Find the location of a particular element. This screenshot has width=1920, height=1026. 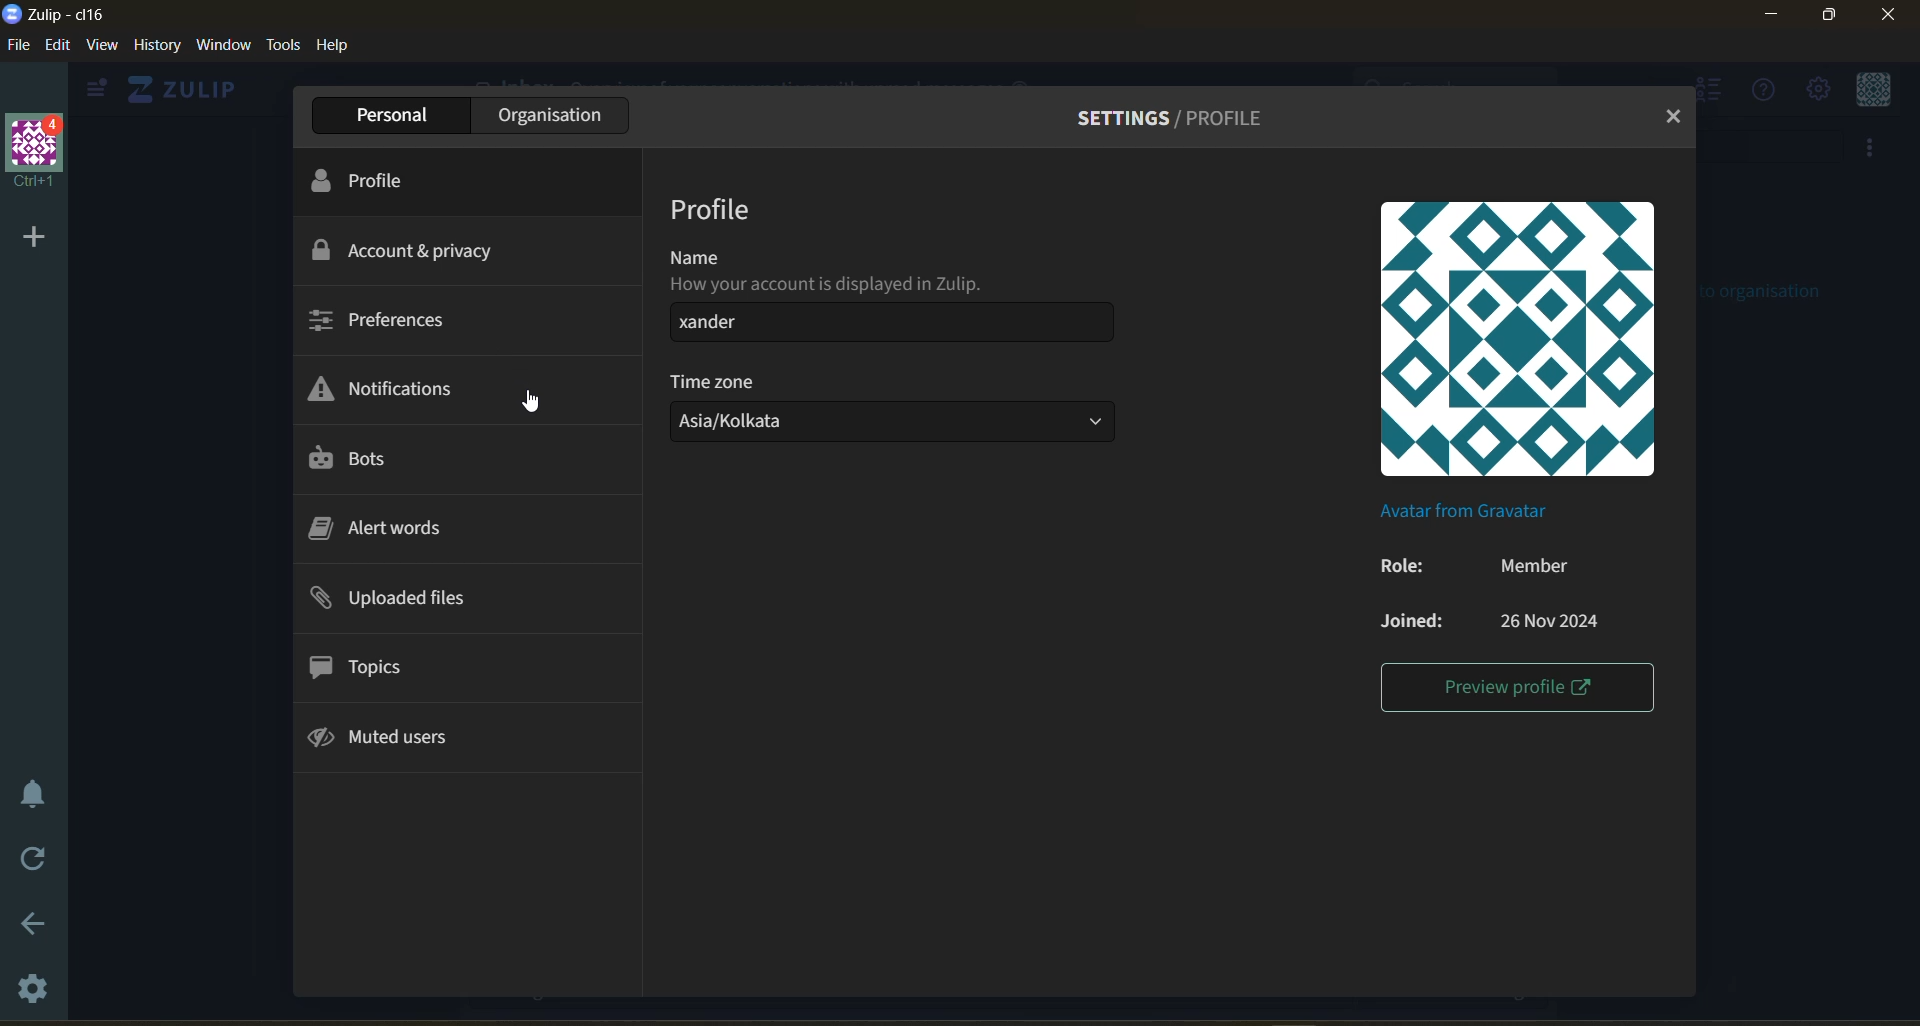

Name is located at coordinates (688, 255).